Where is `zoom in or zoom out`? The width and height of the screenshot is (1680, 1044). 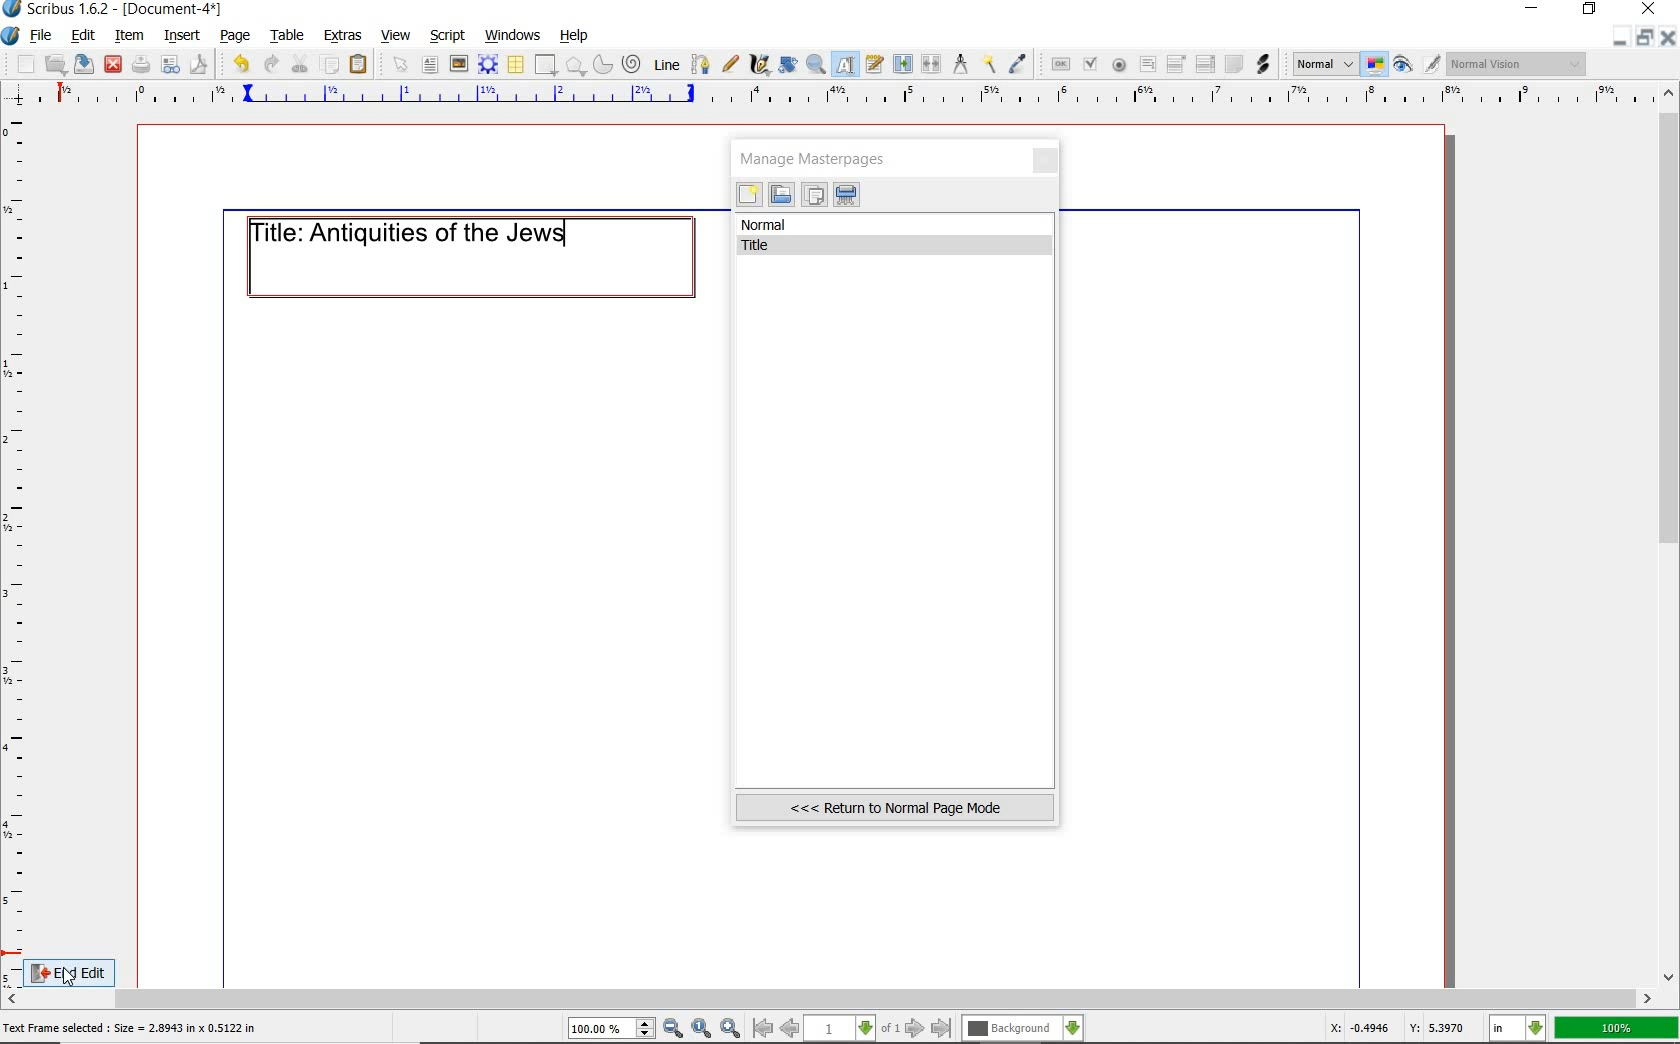 zoom in or zoom out is located at coordinates (816, 64).